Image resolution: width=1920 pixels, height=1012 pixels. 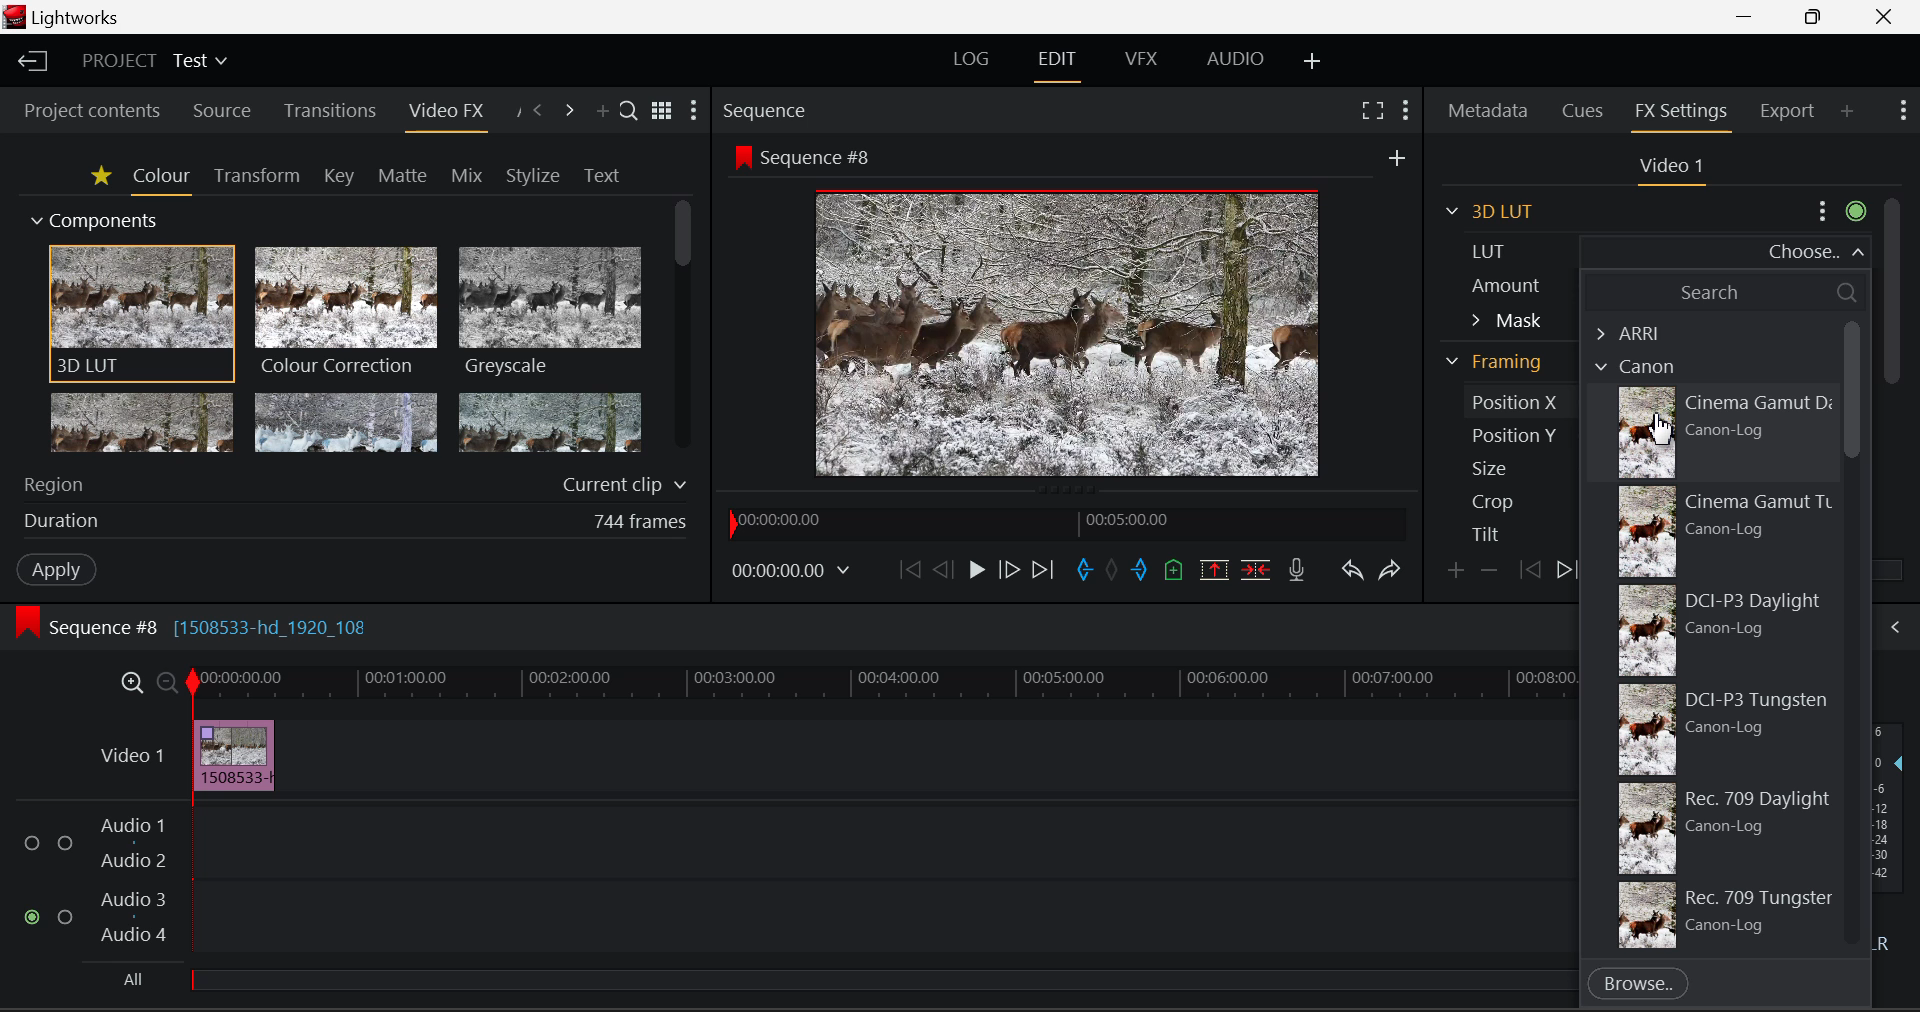 What do you see at coordinates (97, 218) in the screenshot?
I see `Components Section` at bounding box center [97, 218].